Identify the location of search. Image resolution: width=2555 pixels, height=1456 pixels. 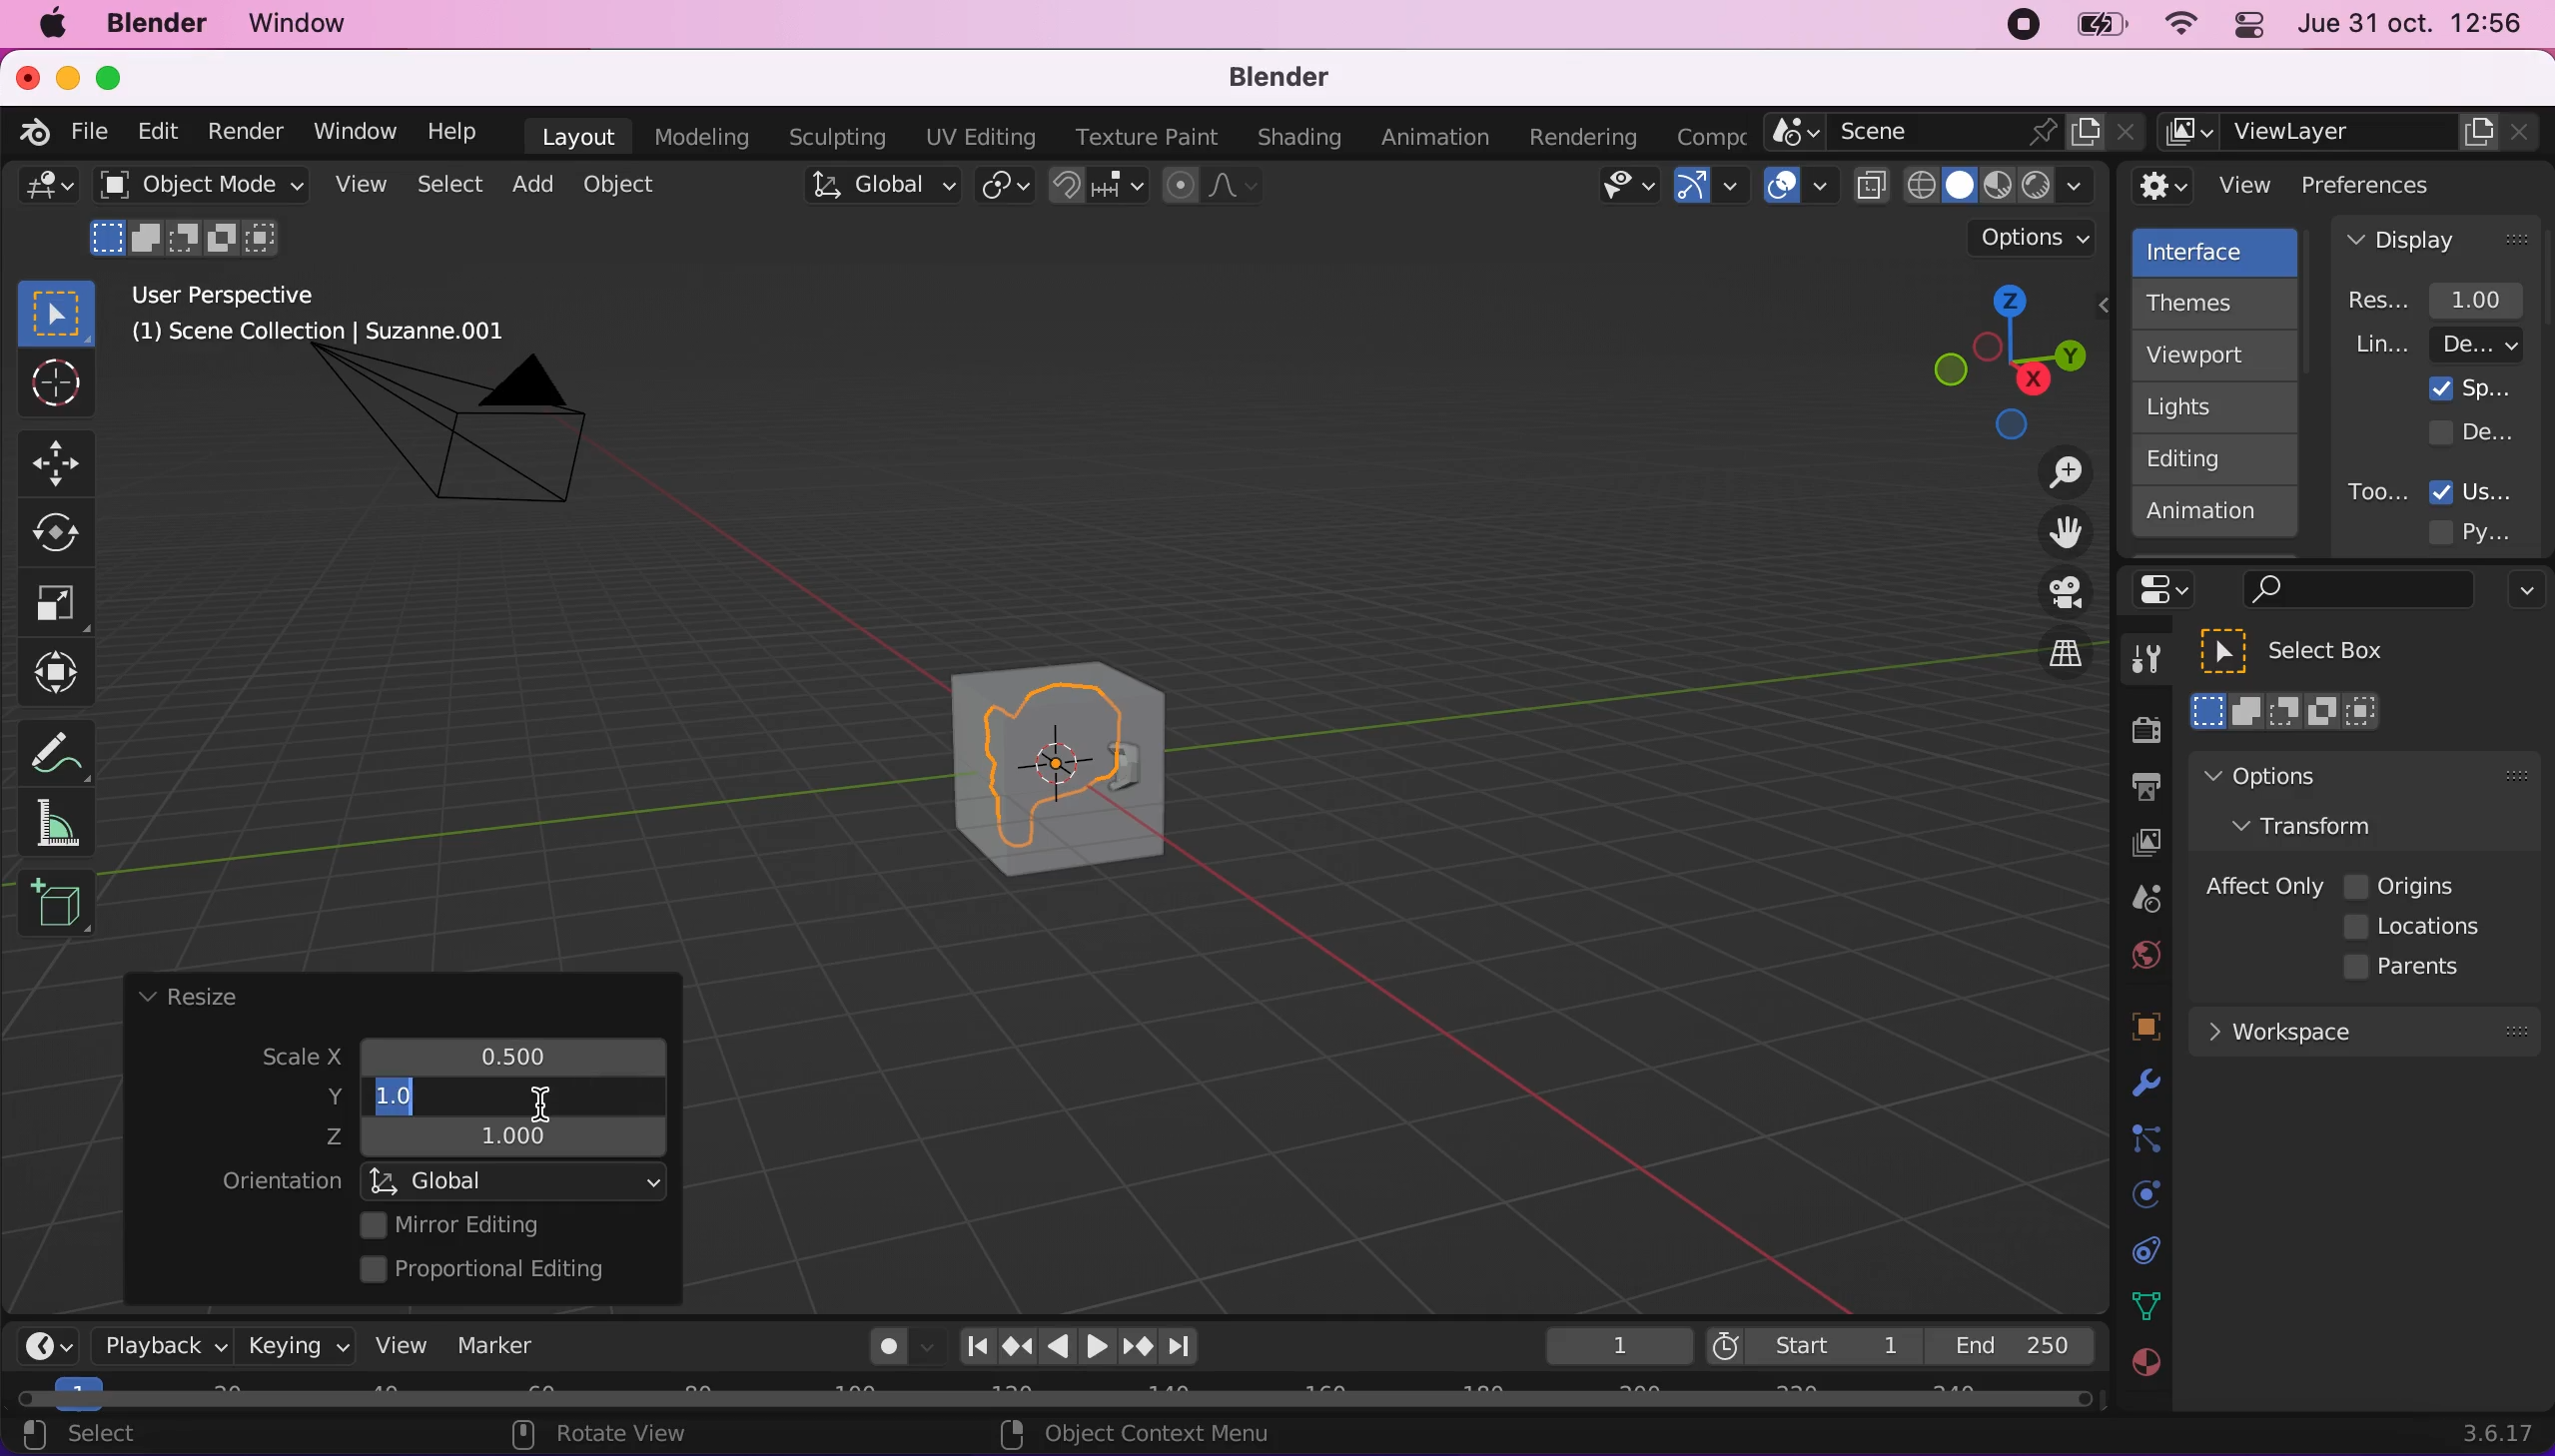
(2354, 591).